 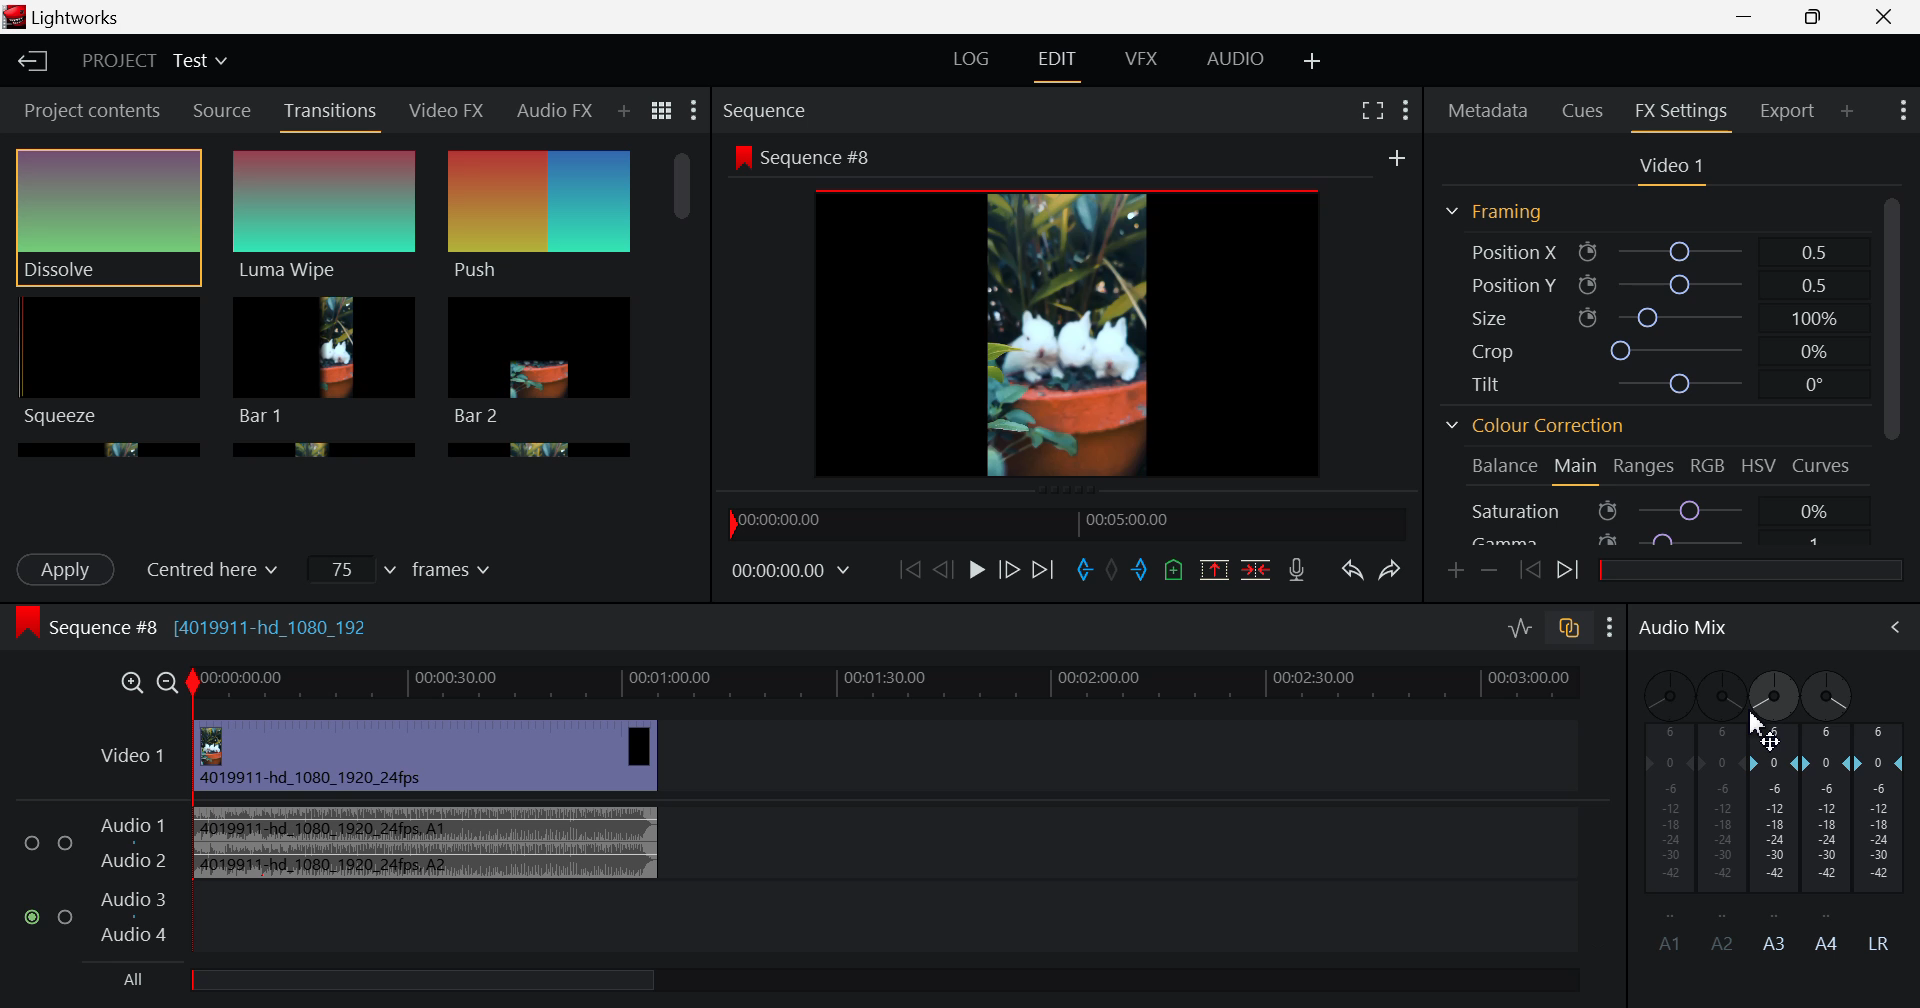 I want to click on Toggle list and title view, so click(x=664, y=112).